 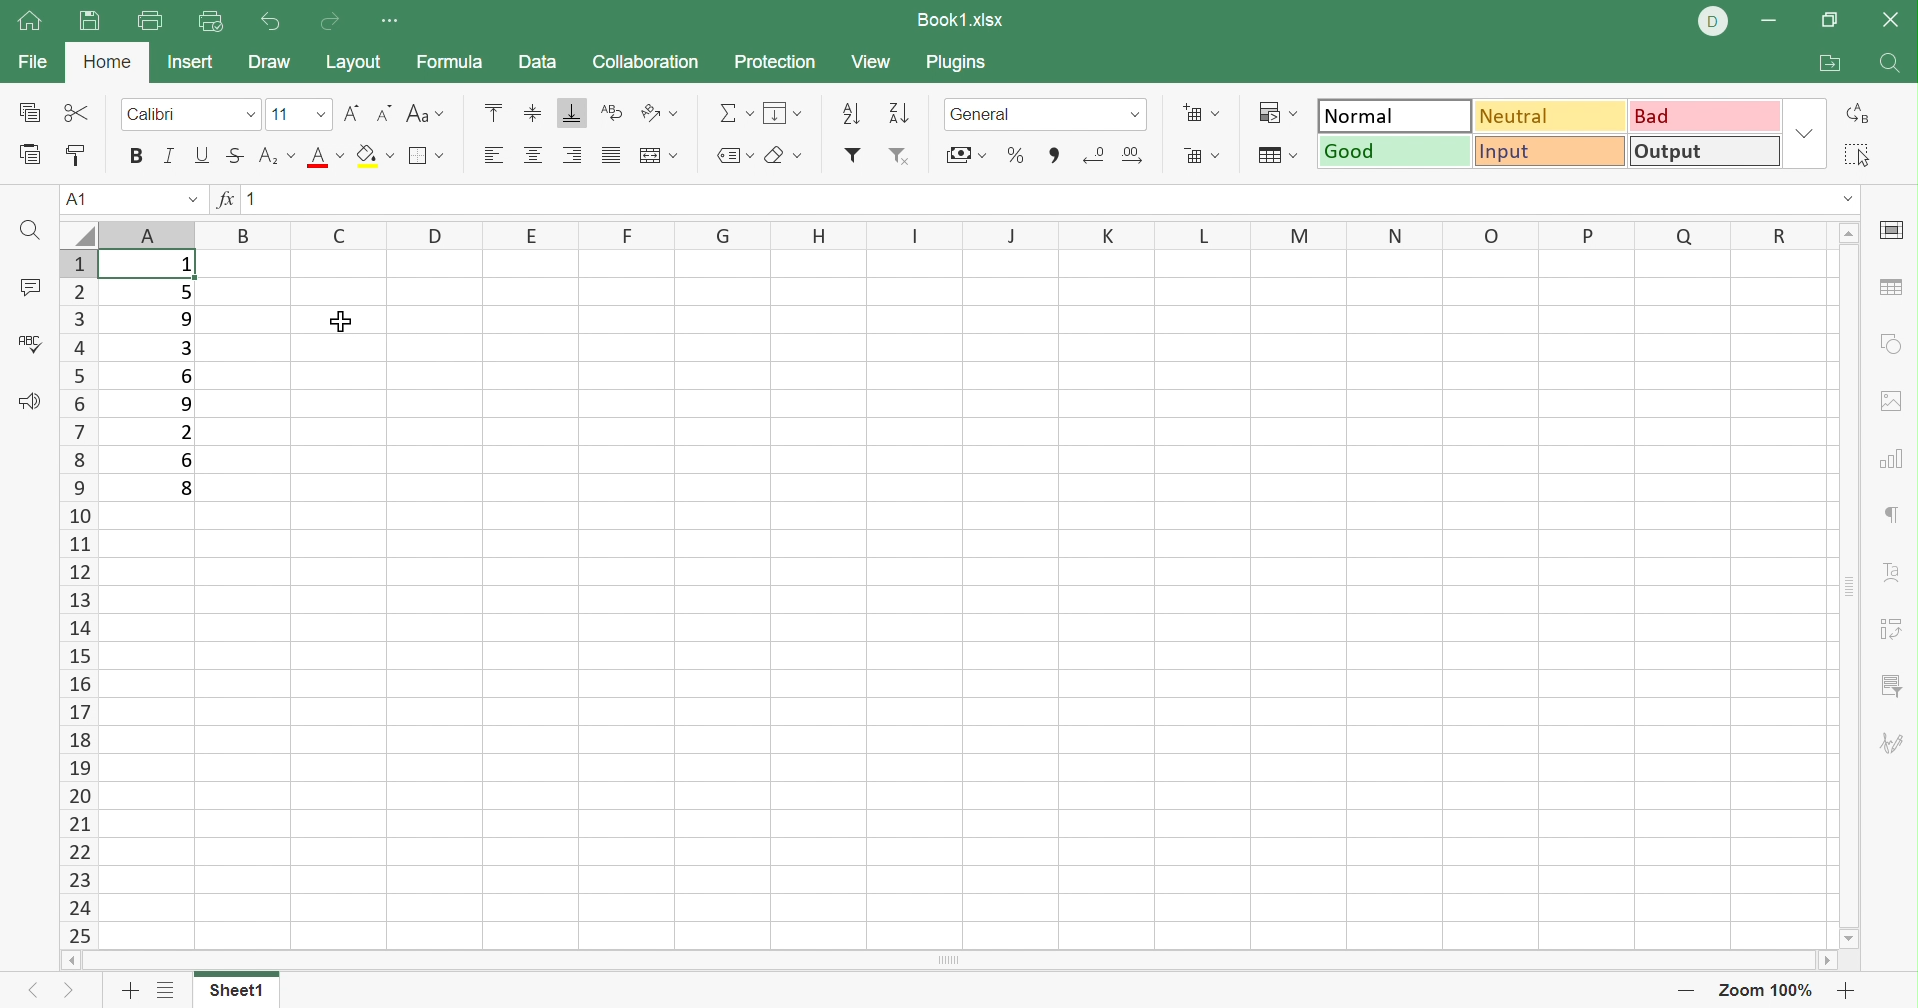 What do you see at coordinates (109, 64) in the screenshot?
I see `Home` at bounding box center [109, 64].